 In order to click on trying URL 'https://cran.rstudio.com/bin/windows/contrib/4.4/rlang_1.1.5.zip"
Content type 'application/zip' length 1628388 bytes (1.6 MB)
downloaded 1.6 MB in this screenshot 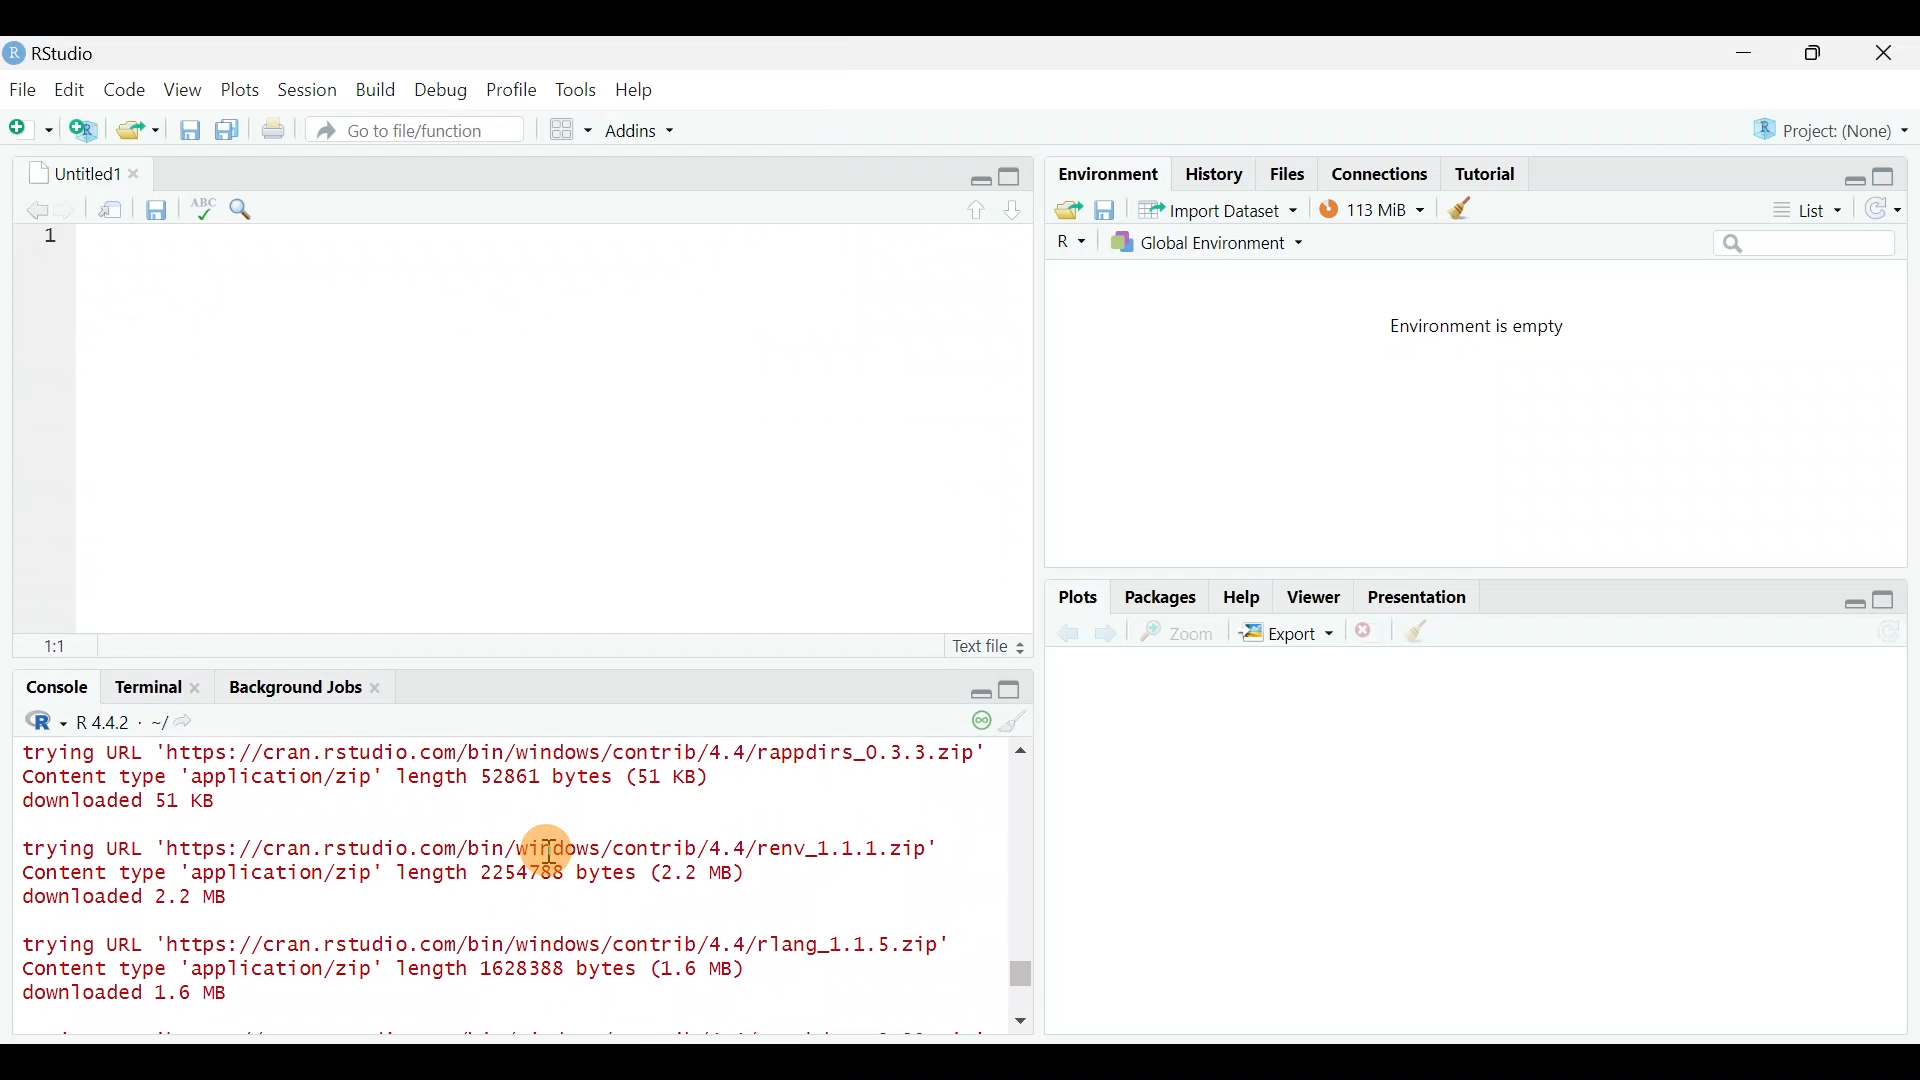, I will do `click(484, 973)`.